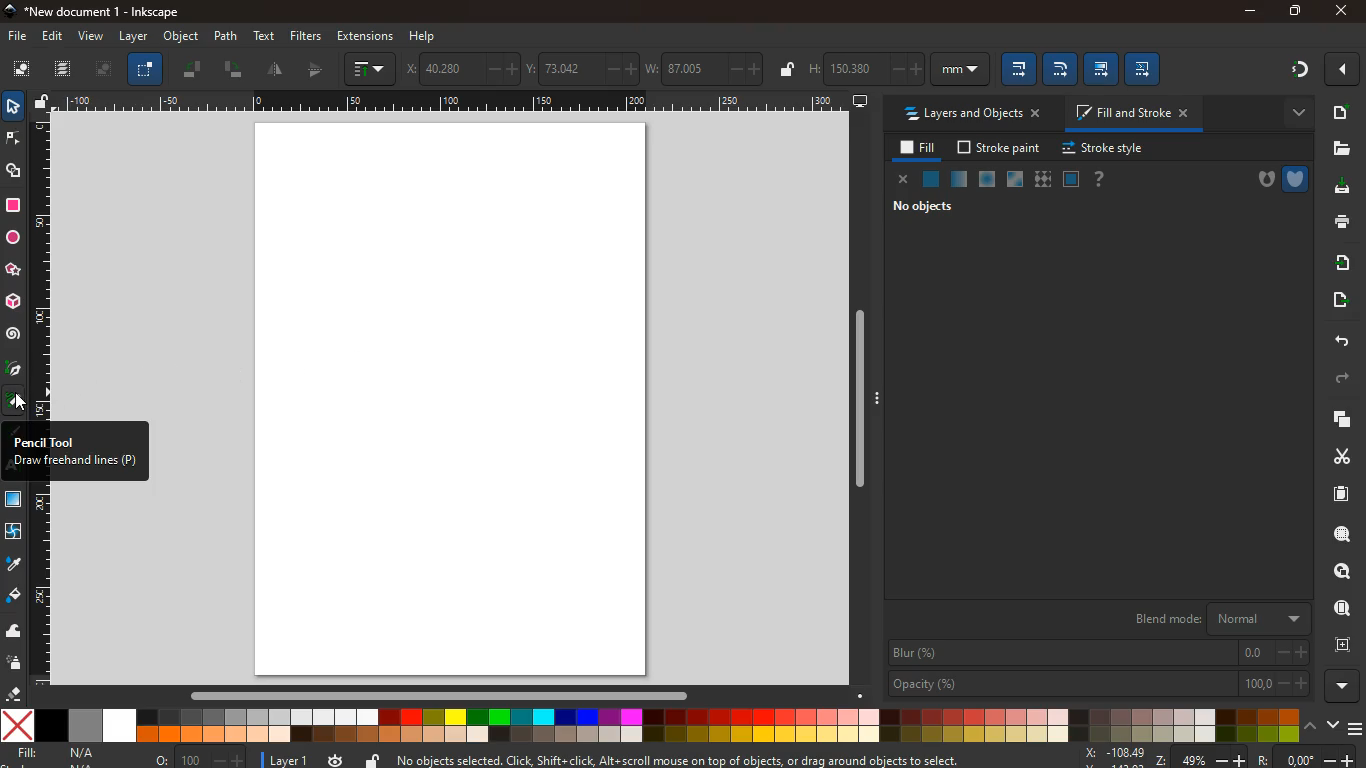 This screenshot has height=768, width=1366. What do you see at coordinates (272, 70) in the screenshot?
I see `divide` at bounding box center [272, 70].